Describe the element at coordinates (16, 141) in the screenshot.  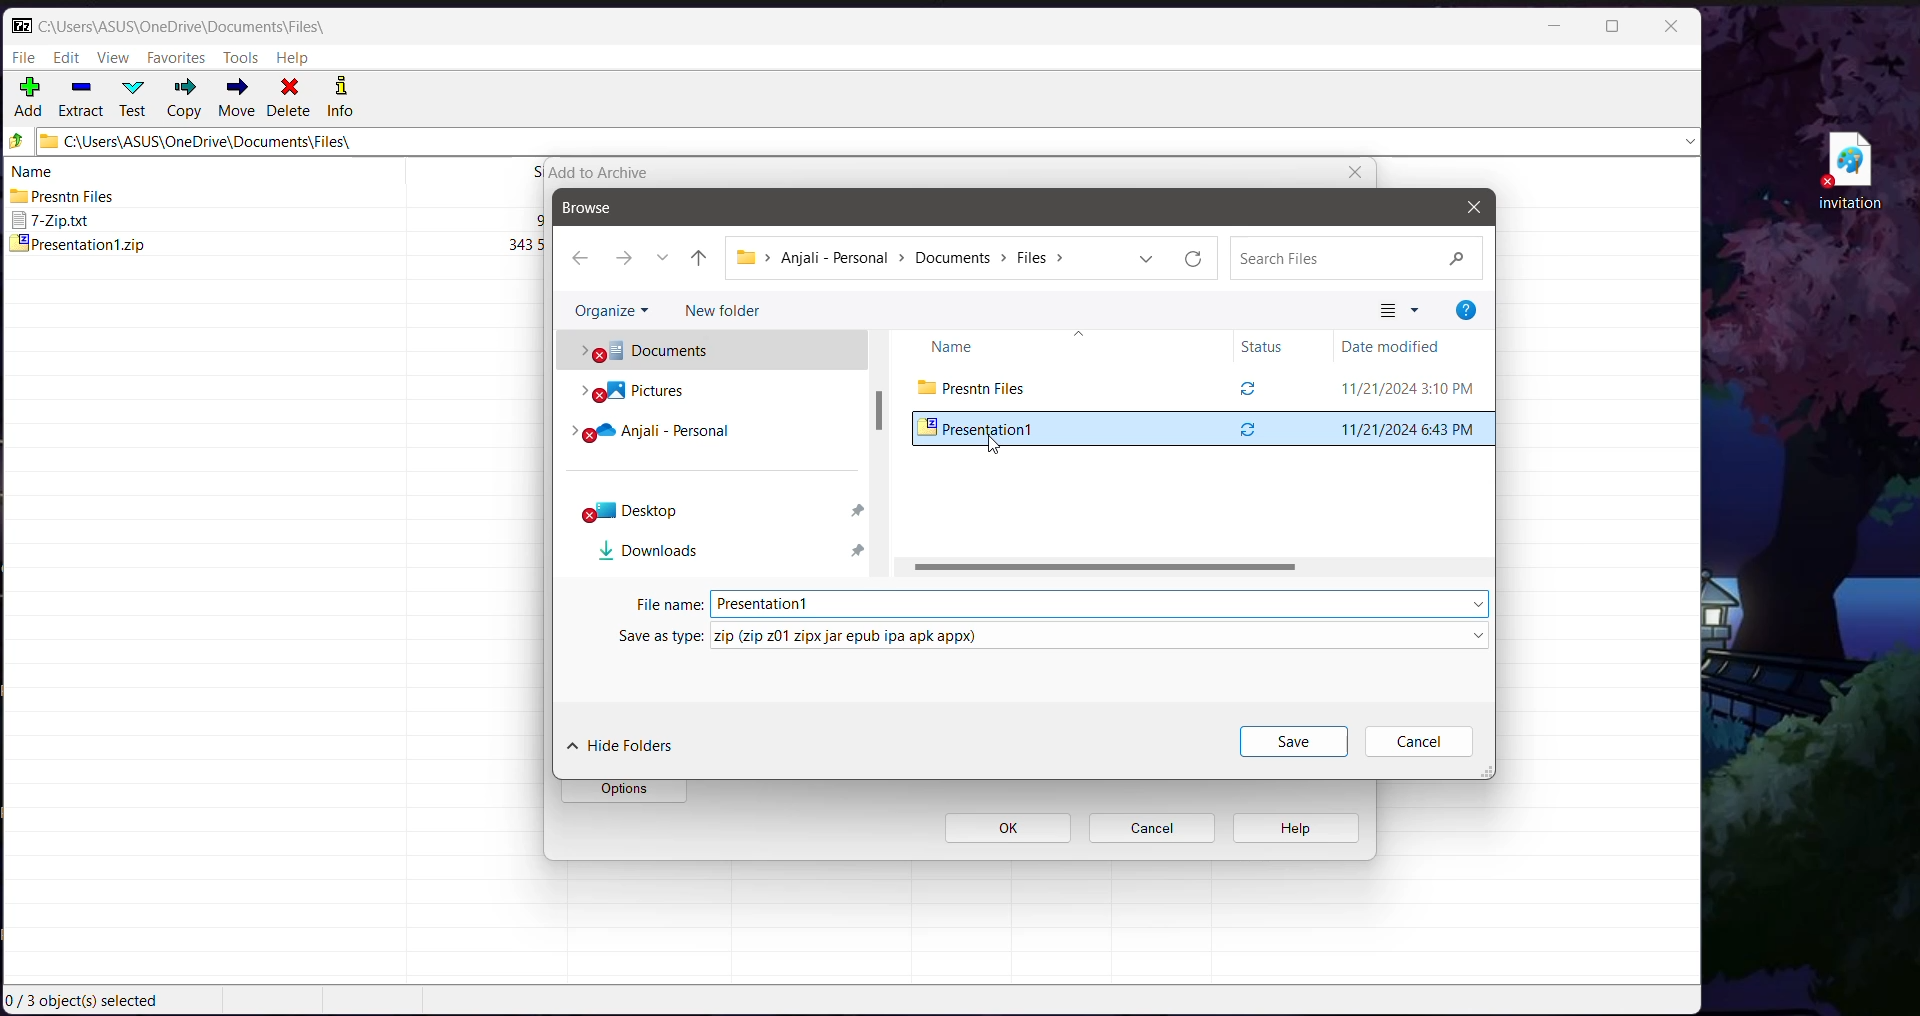
I see `Move Up one level` at that location.